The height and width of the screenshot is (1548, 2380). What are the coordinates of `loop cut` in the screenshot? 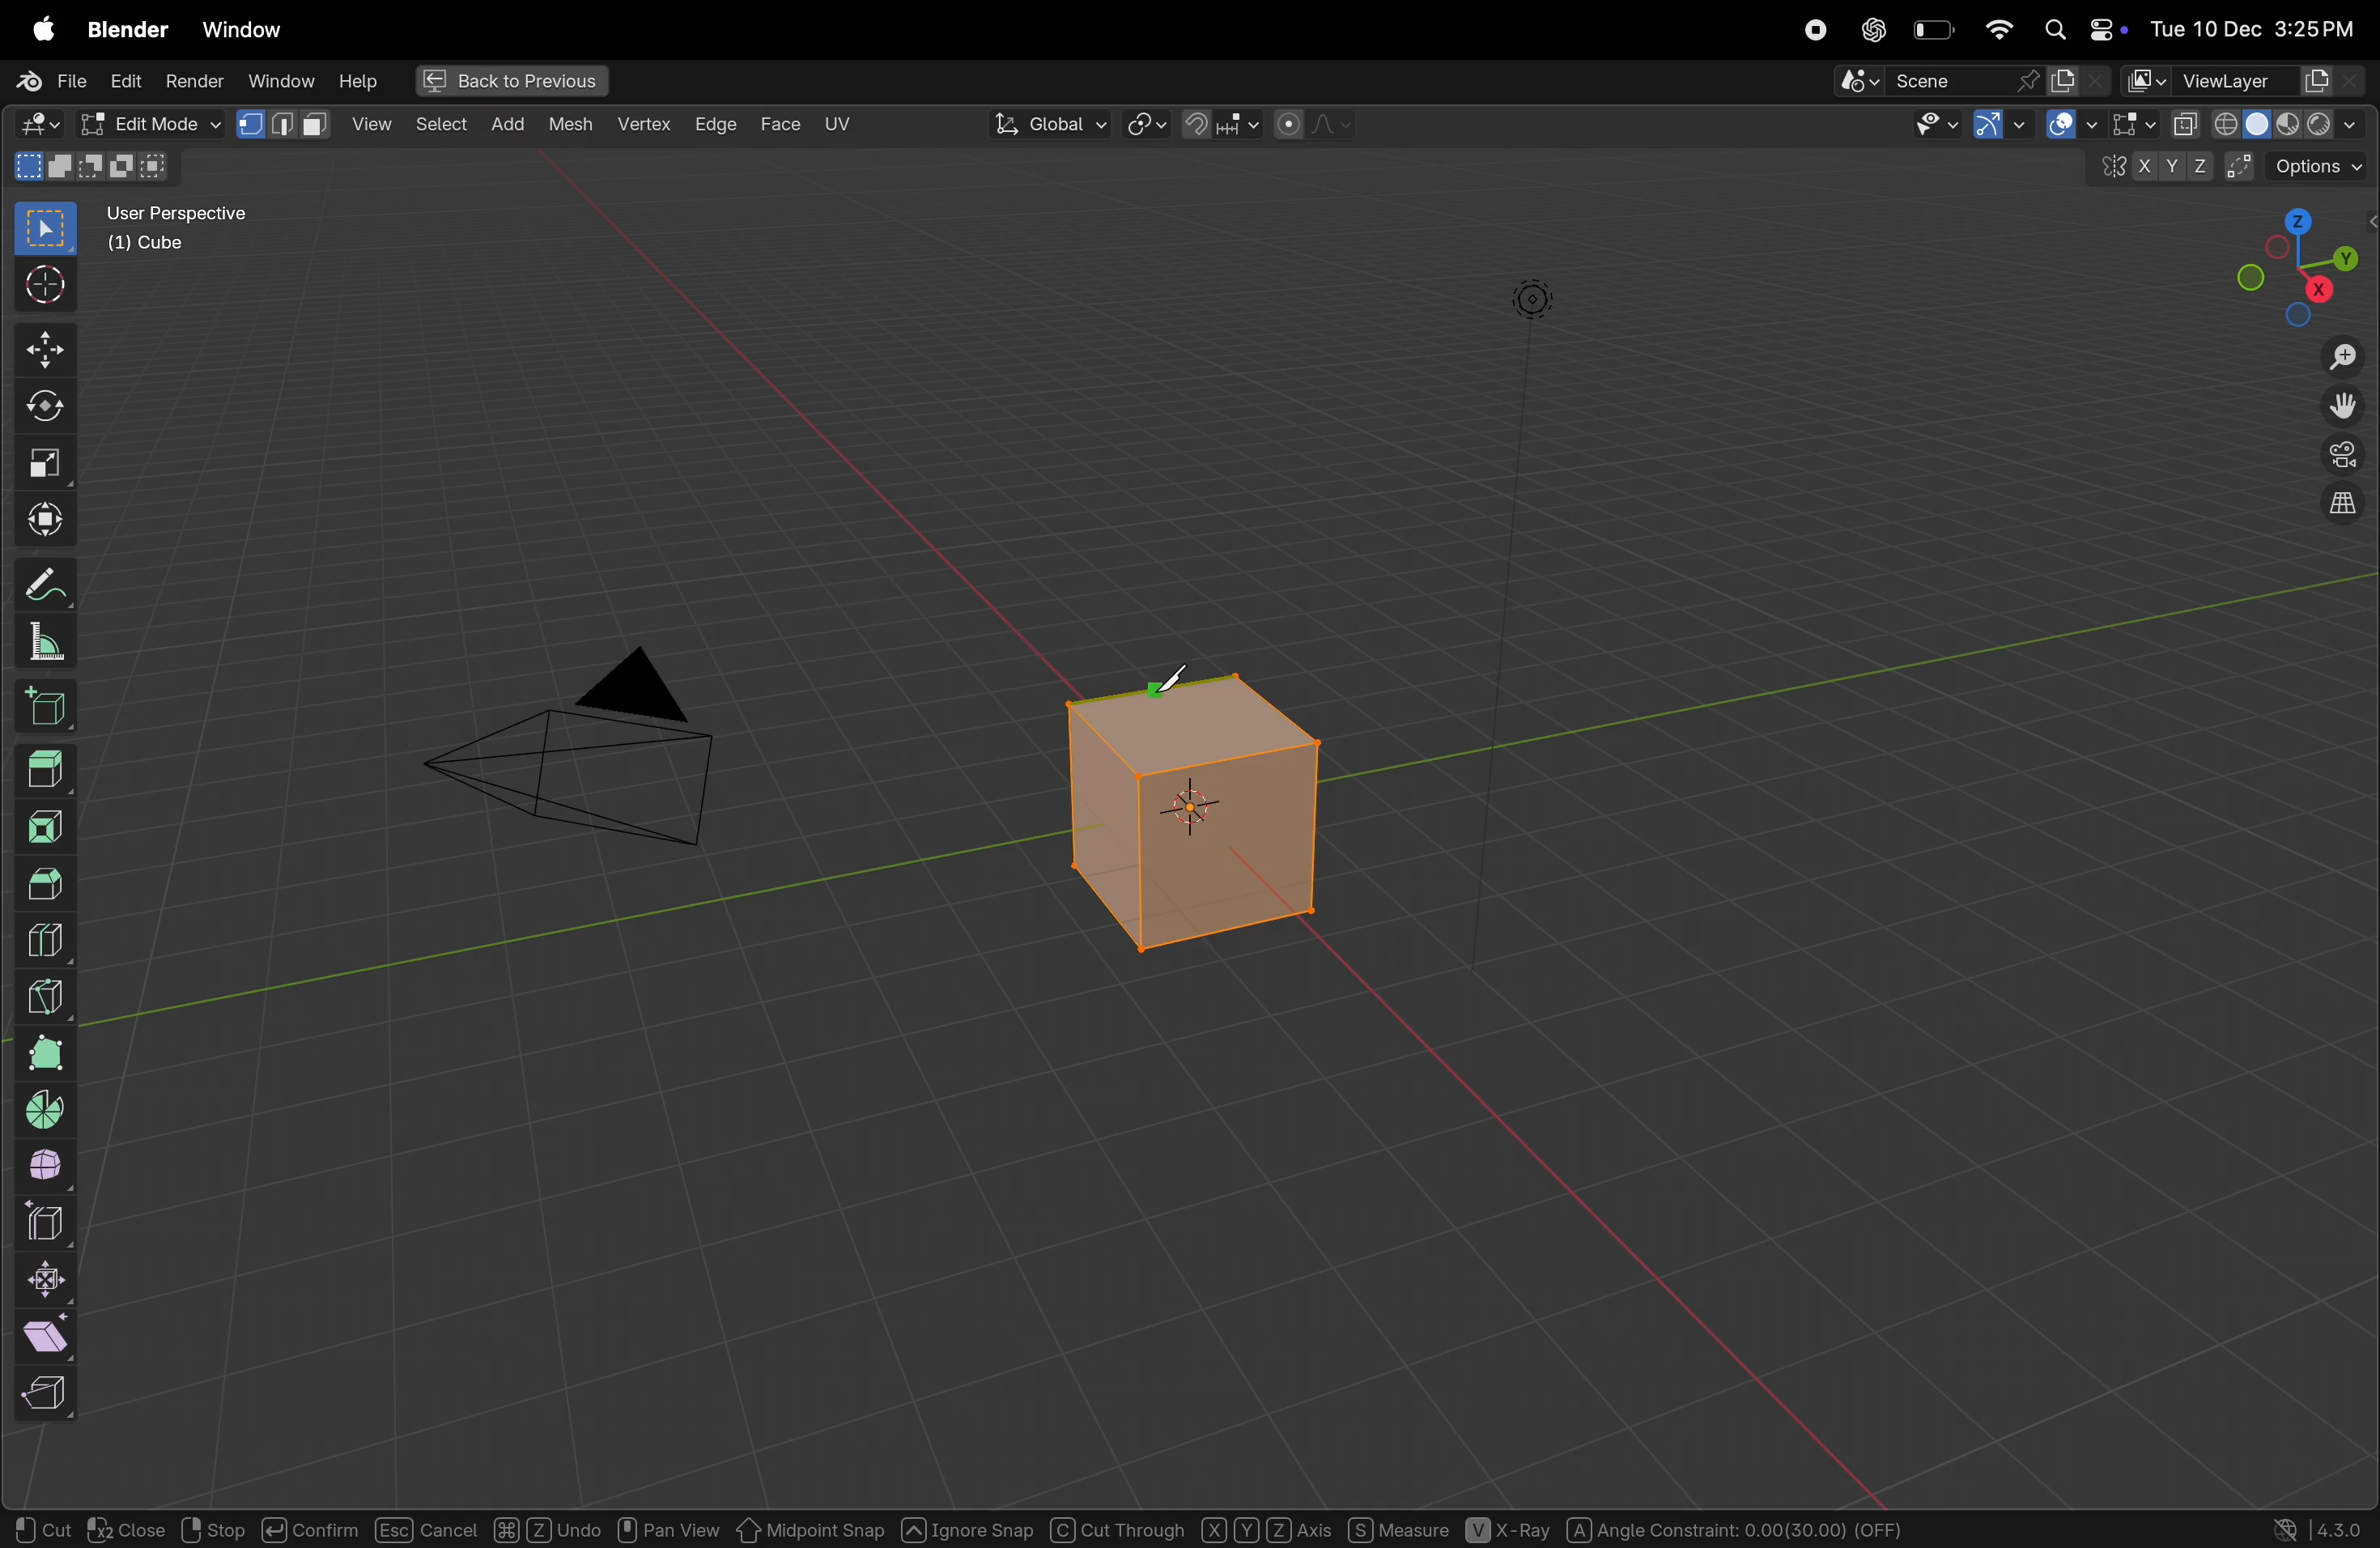 It's located at (56, 937).